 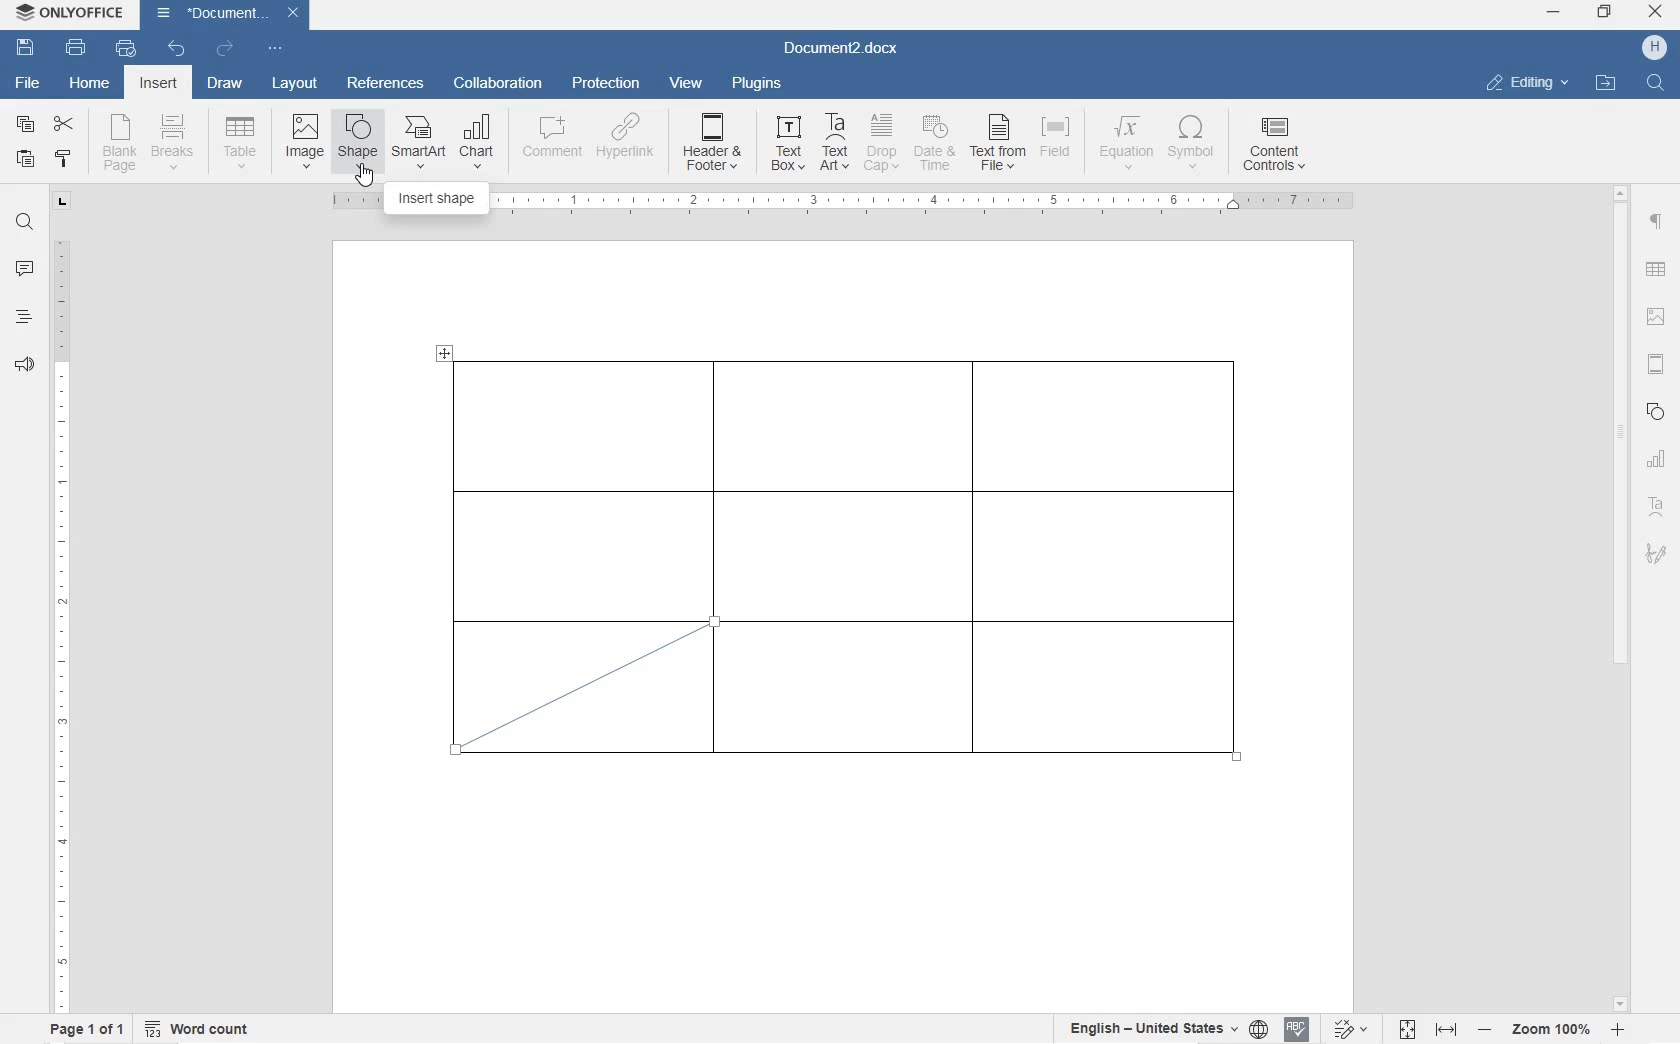 What do you see at coordinates (305, 139) in the screenshot?
I see `insert image` at bounding box center [305, 139].